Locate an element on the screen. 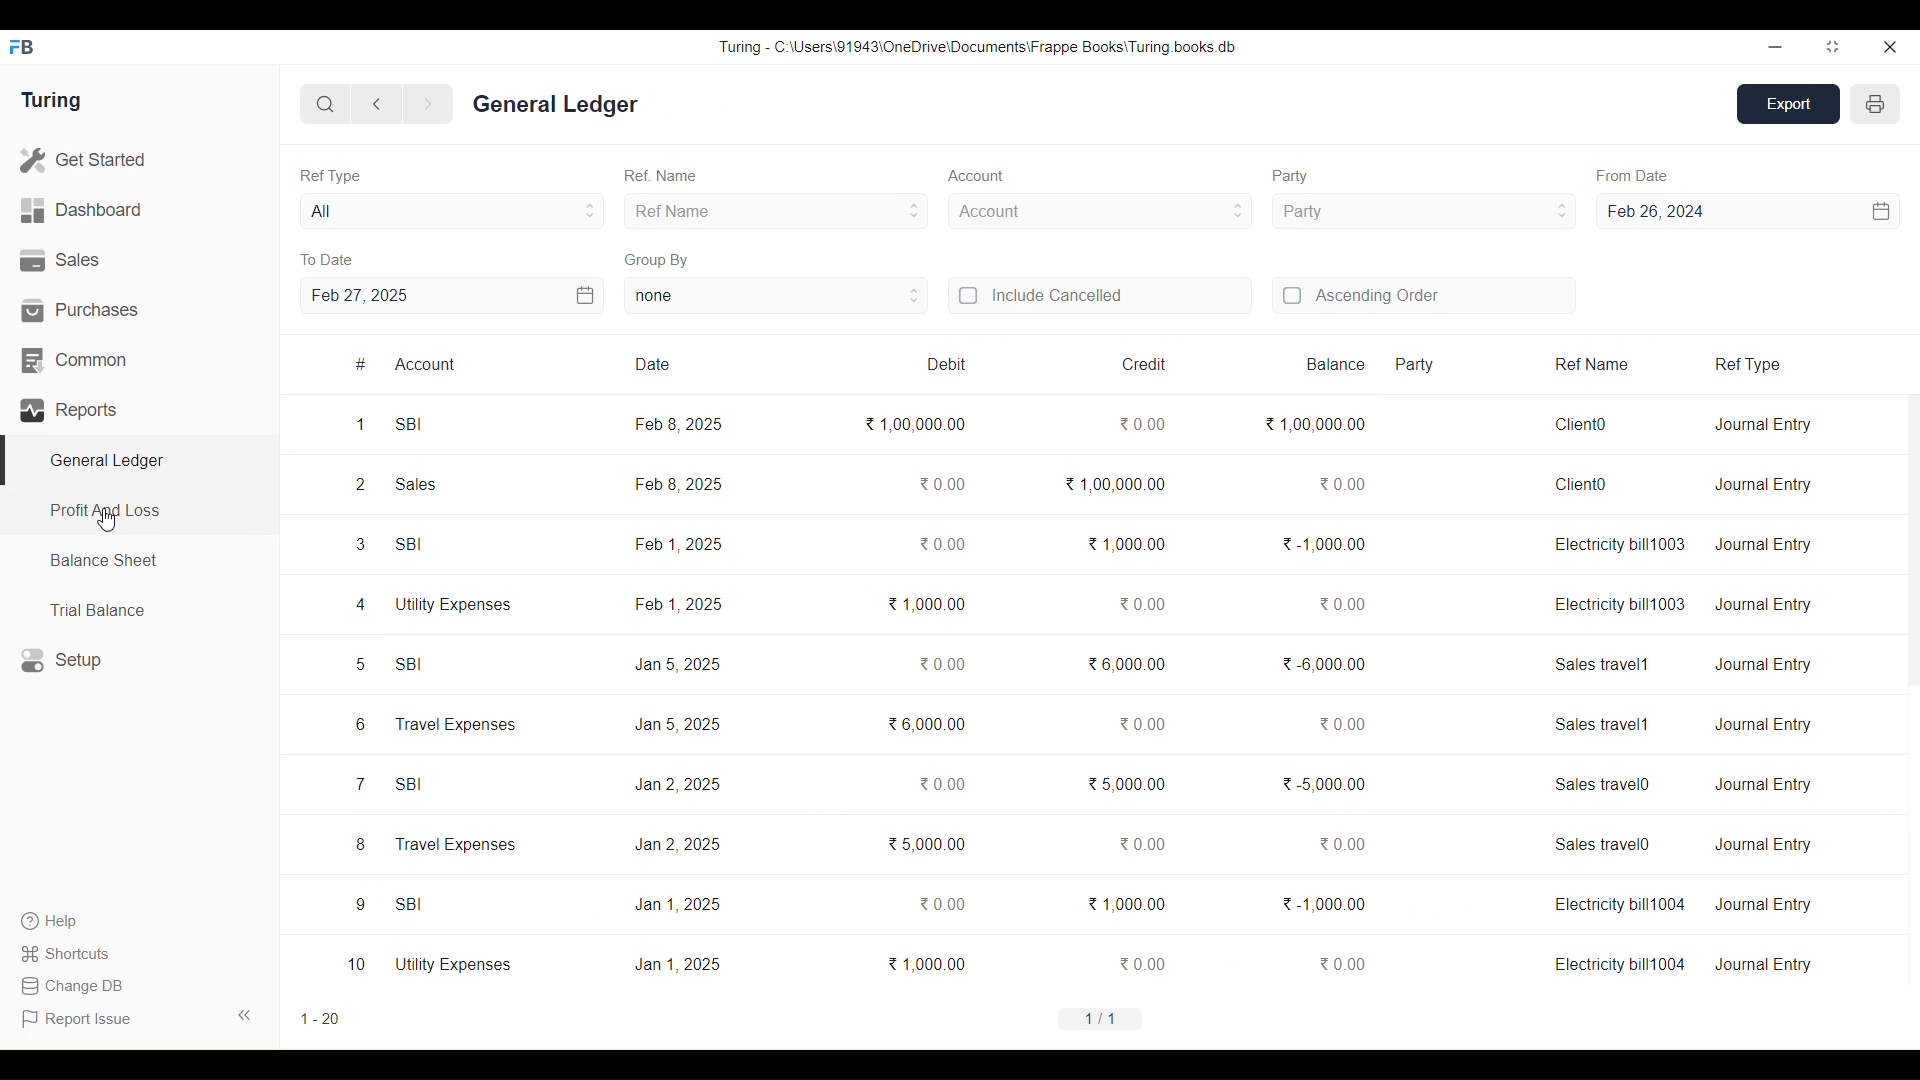 Image resolution: width=1920 pixels, height=1080 pixels. Journal Entry is located at coordinates (1763, 844).